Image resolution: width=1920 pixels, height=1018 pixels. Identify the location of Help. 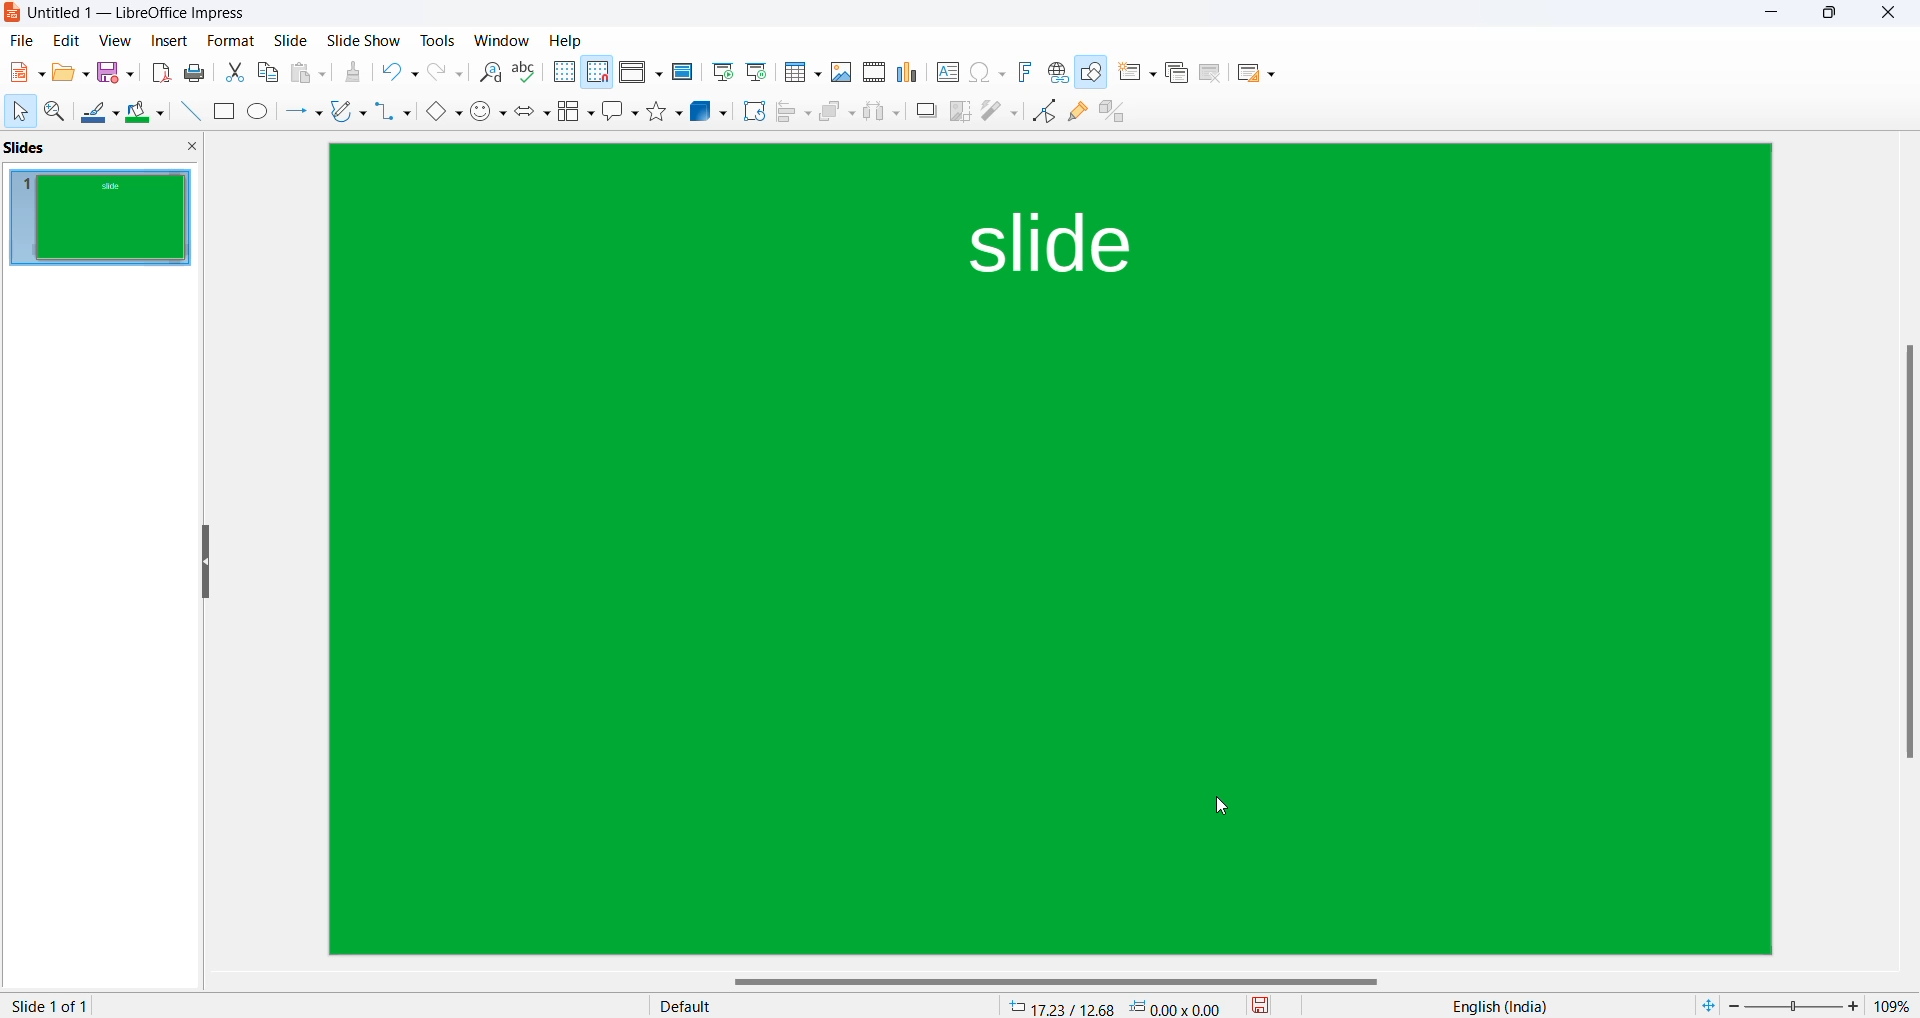
(568, 40).